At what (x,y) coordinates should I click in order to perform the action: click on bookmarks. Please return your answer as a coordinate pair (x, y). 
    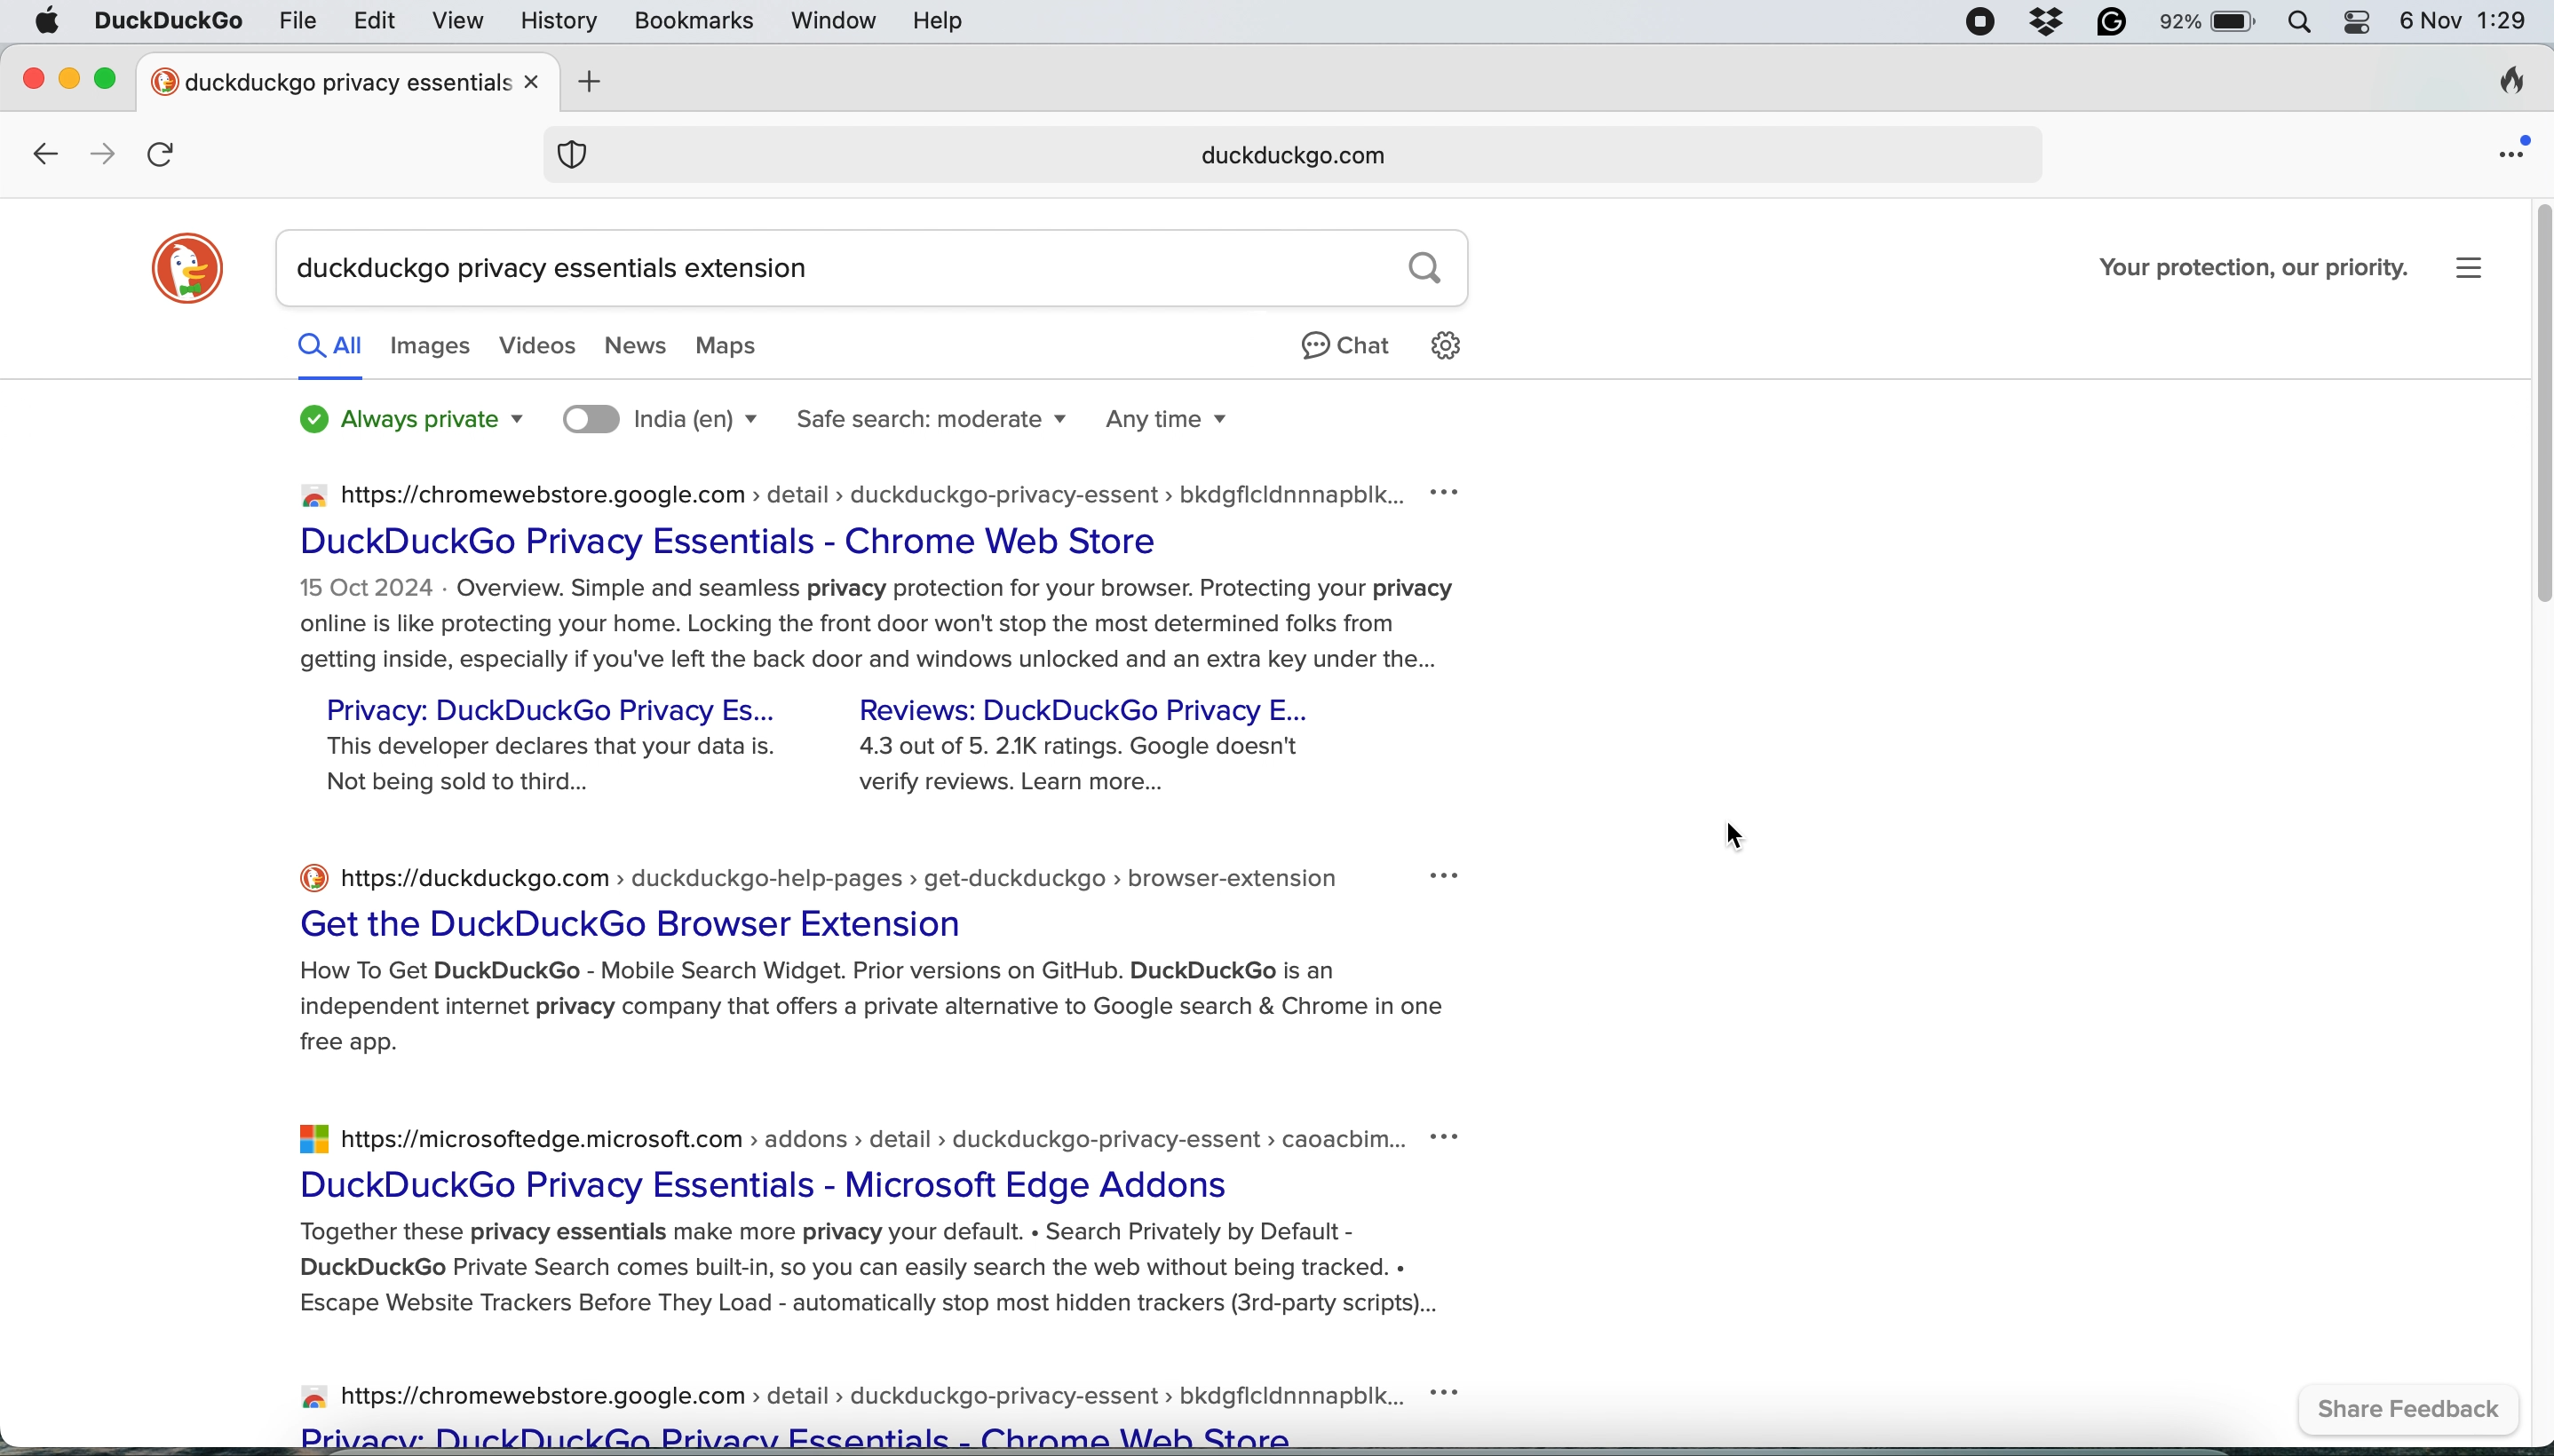
    Looking at the image, I should click on (700, 22).